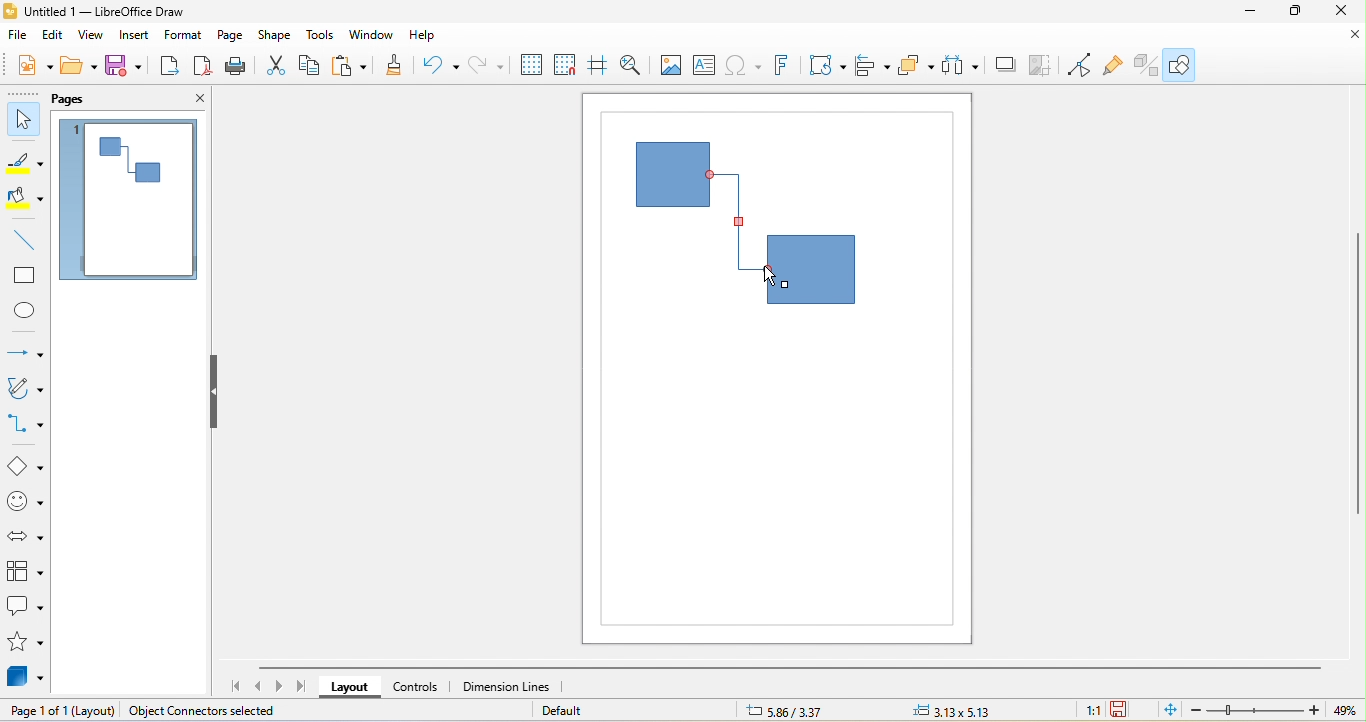 This screenshot has height=722, width=1366. Describe the element at coordinates (1278, 709) in the screenshot. I see `zoom` at that location.